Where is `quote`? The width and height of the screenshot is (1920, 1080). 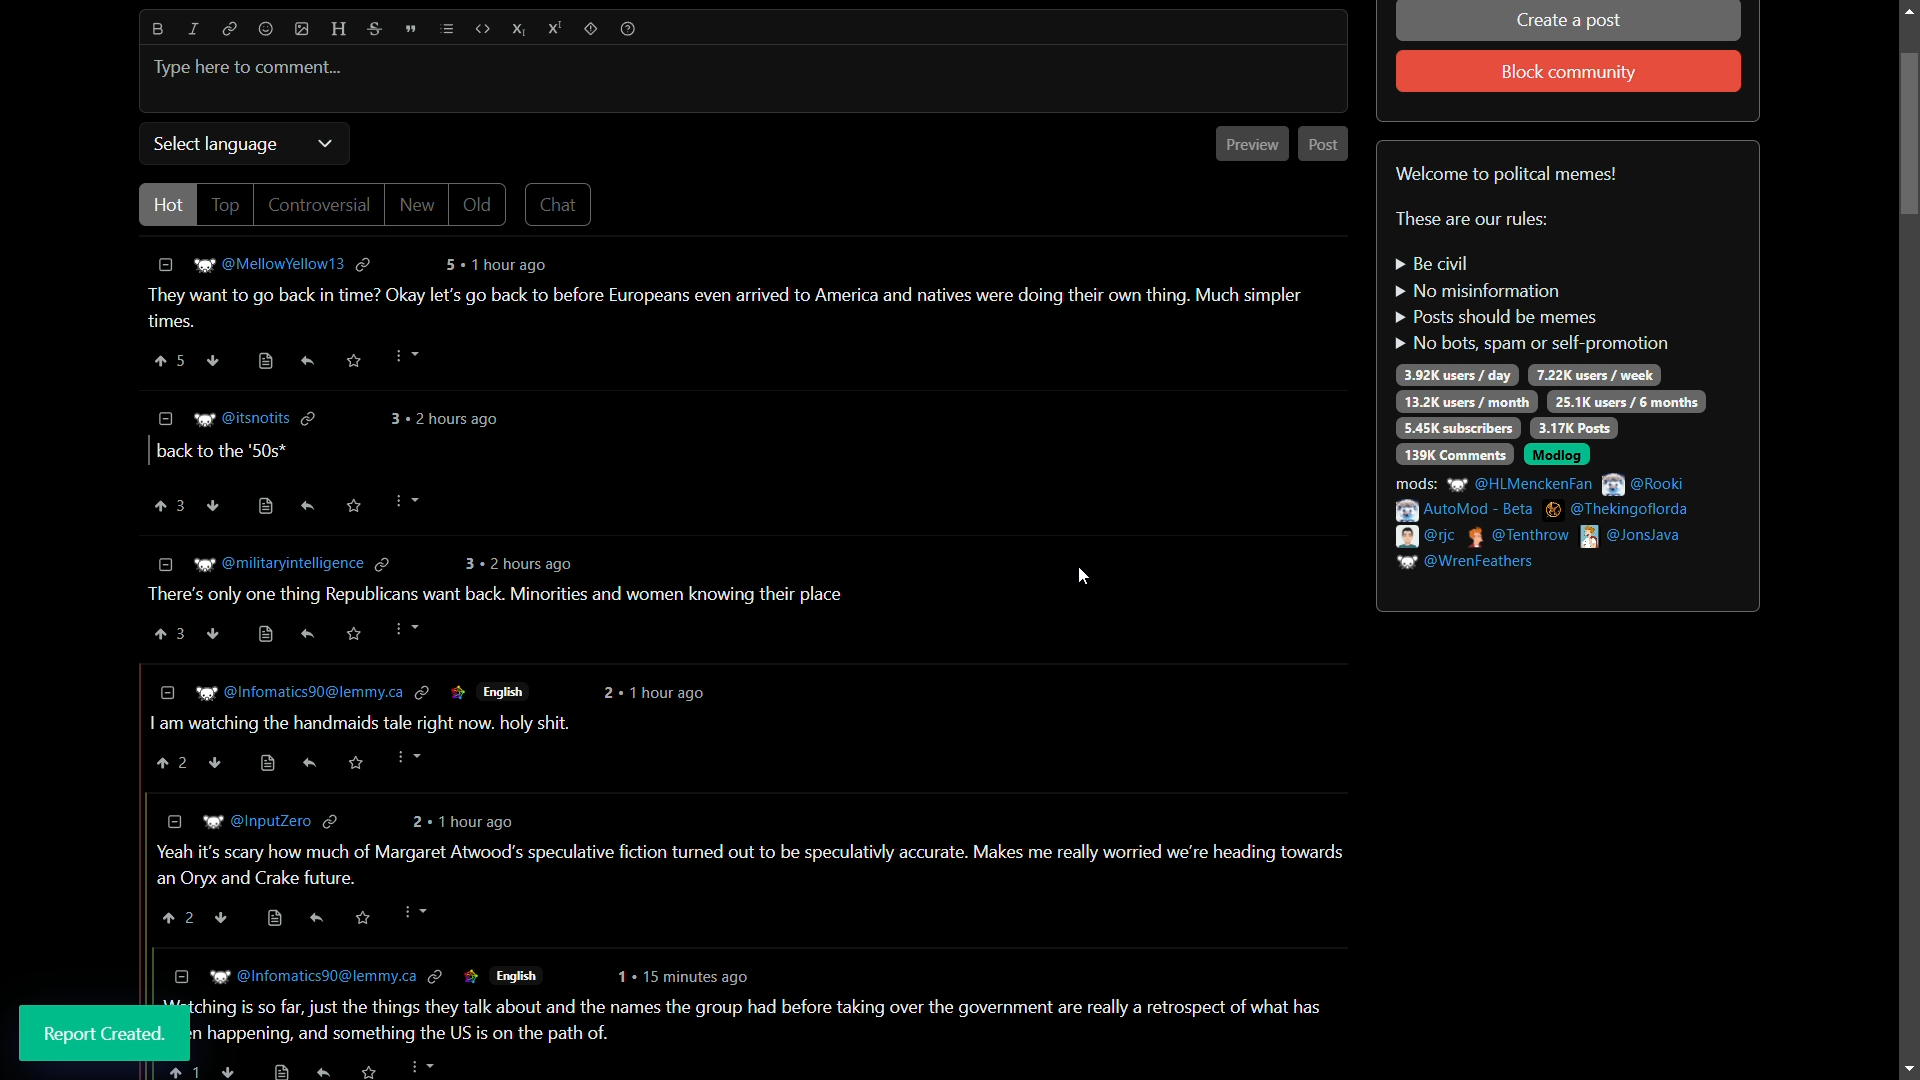 quote is located at coordinates (410, 28).